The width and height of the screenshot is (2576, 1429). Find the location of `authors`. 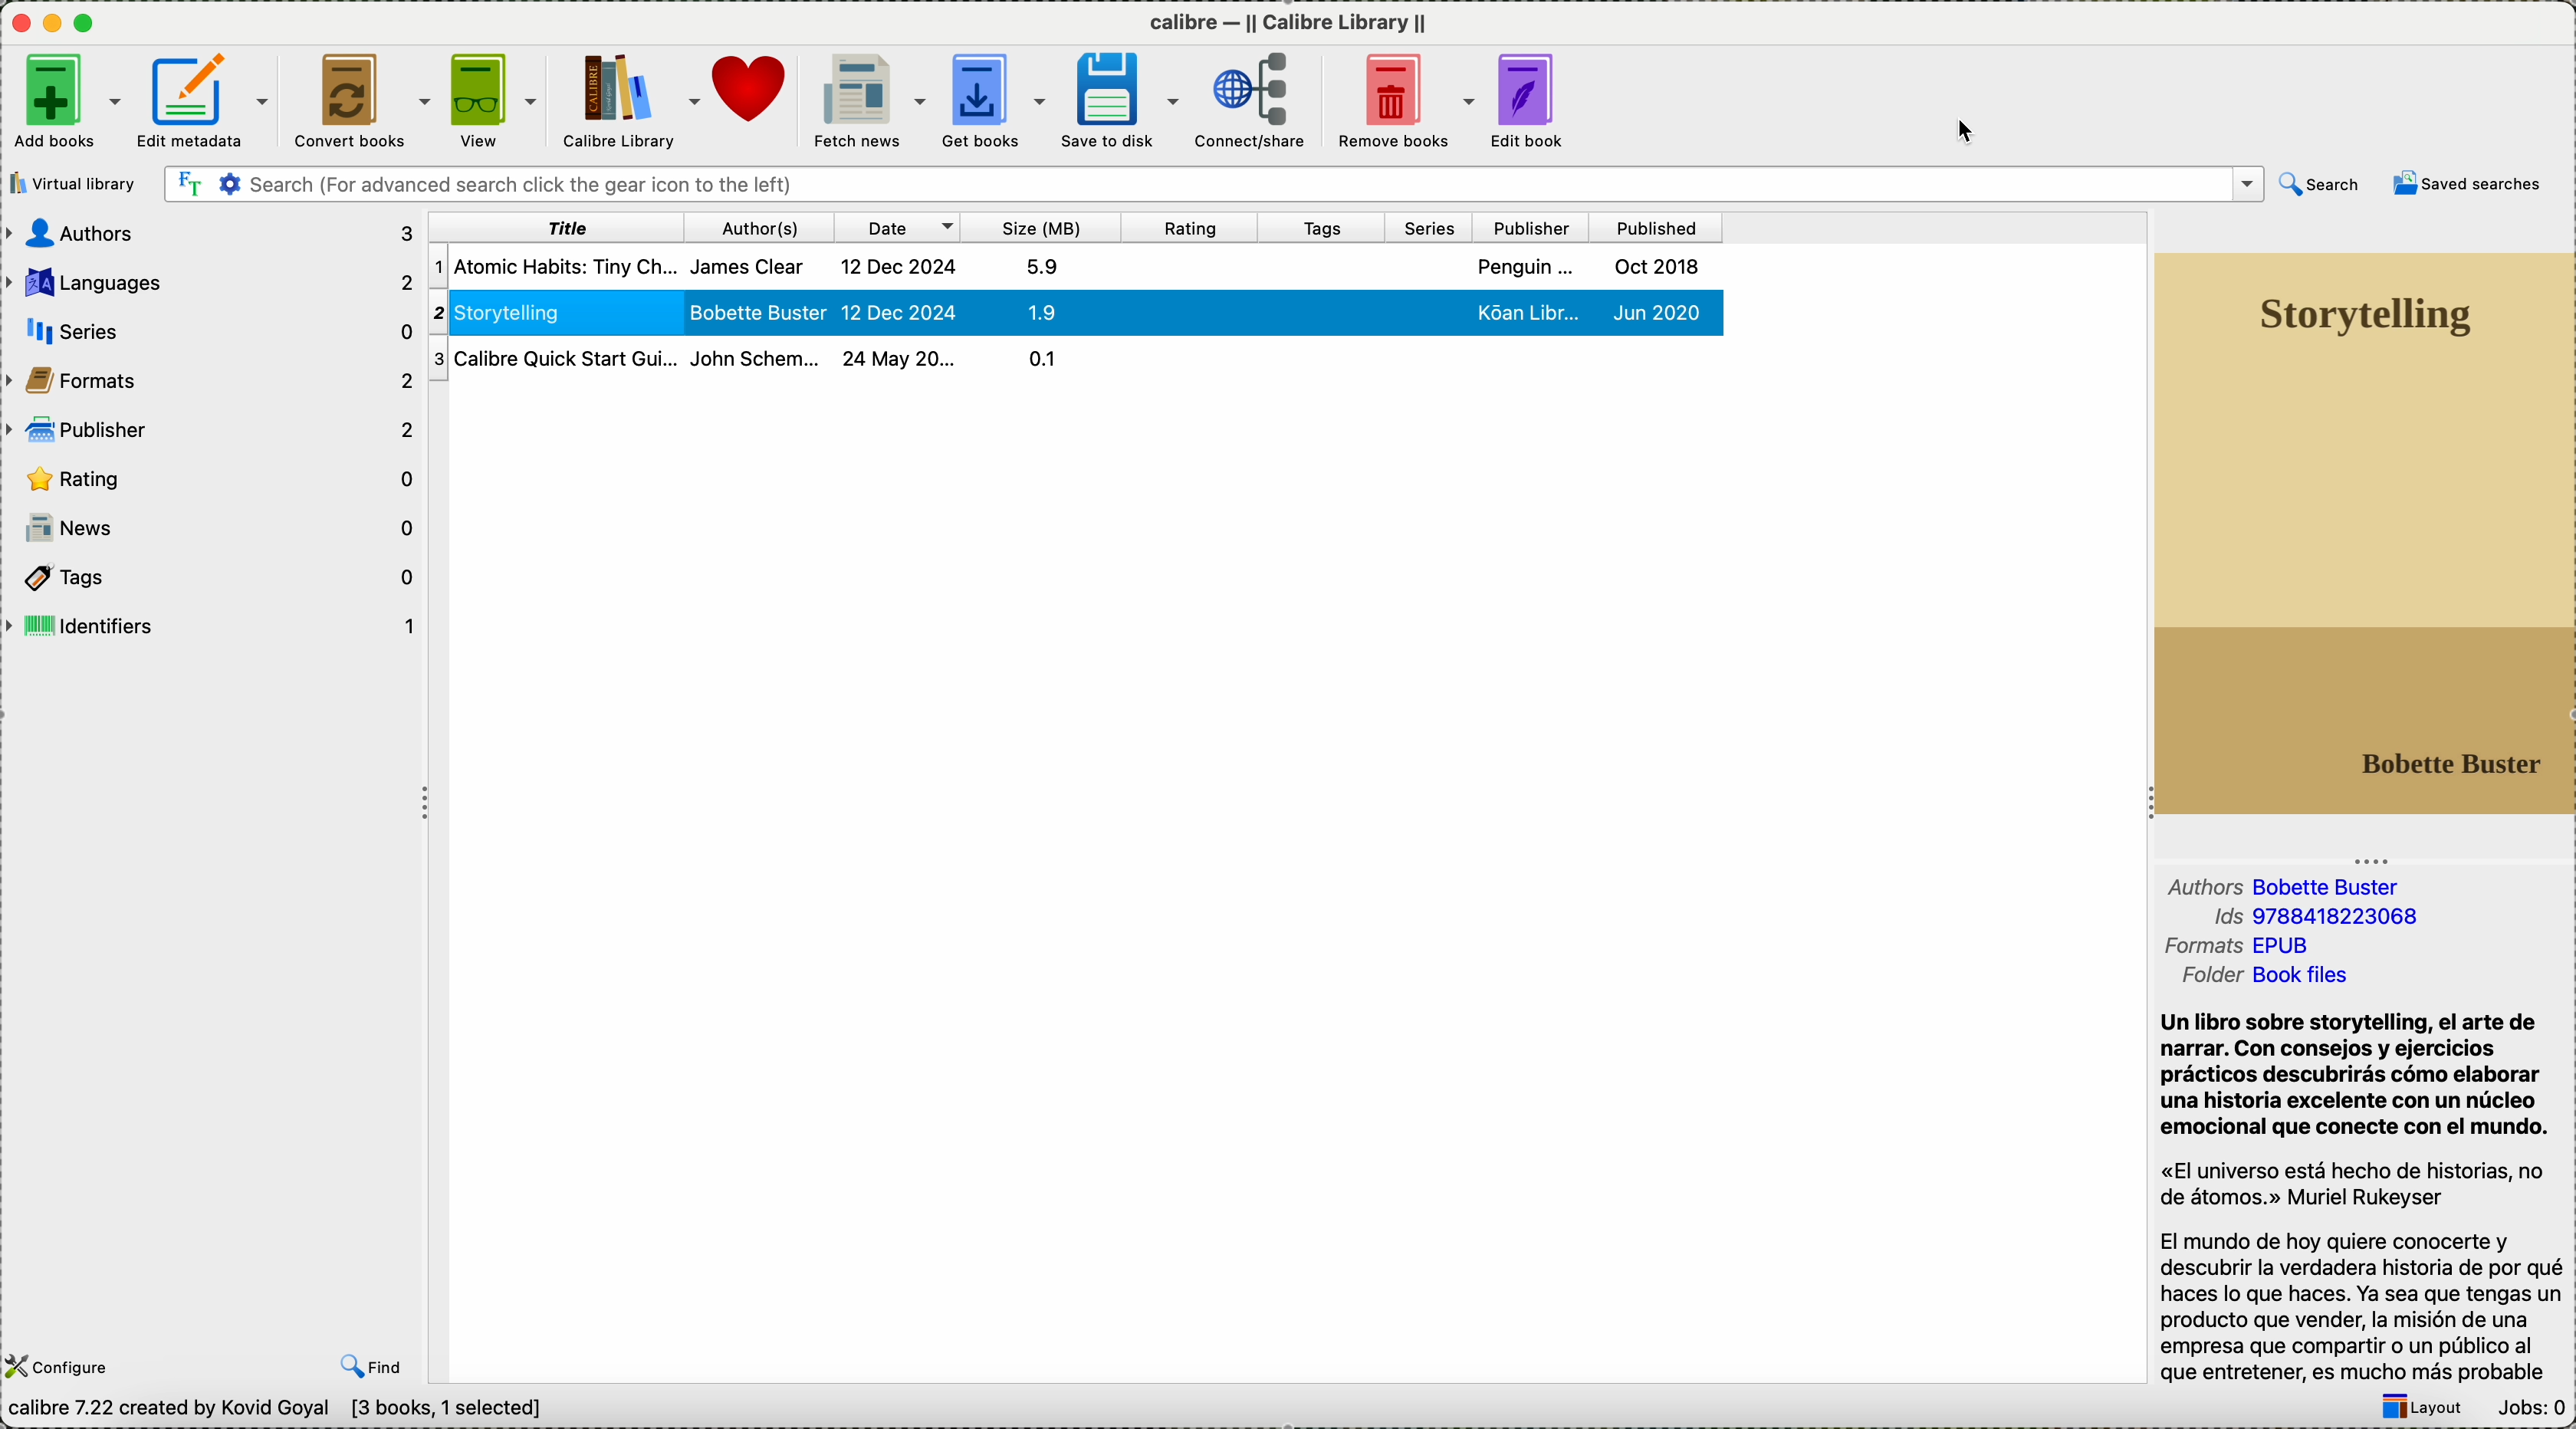

authors is located at coordinates (2278, 884).